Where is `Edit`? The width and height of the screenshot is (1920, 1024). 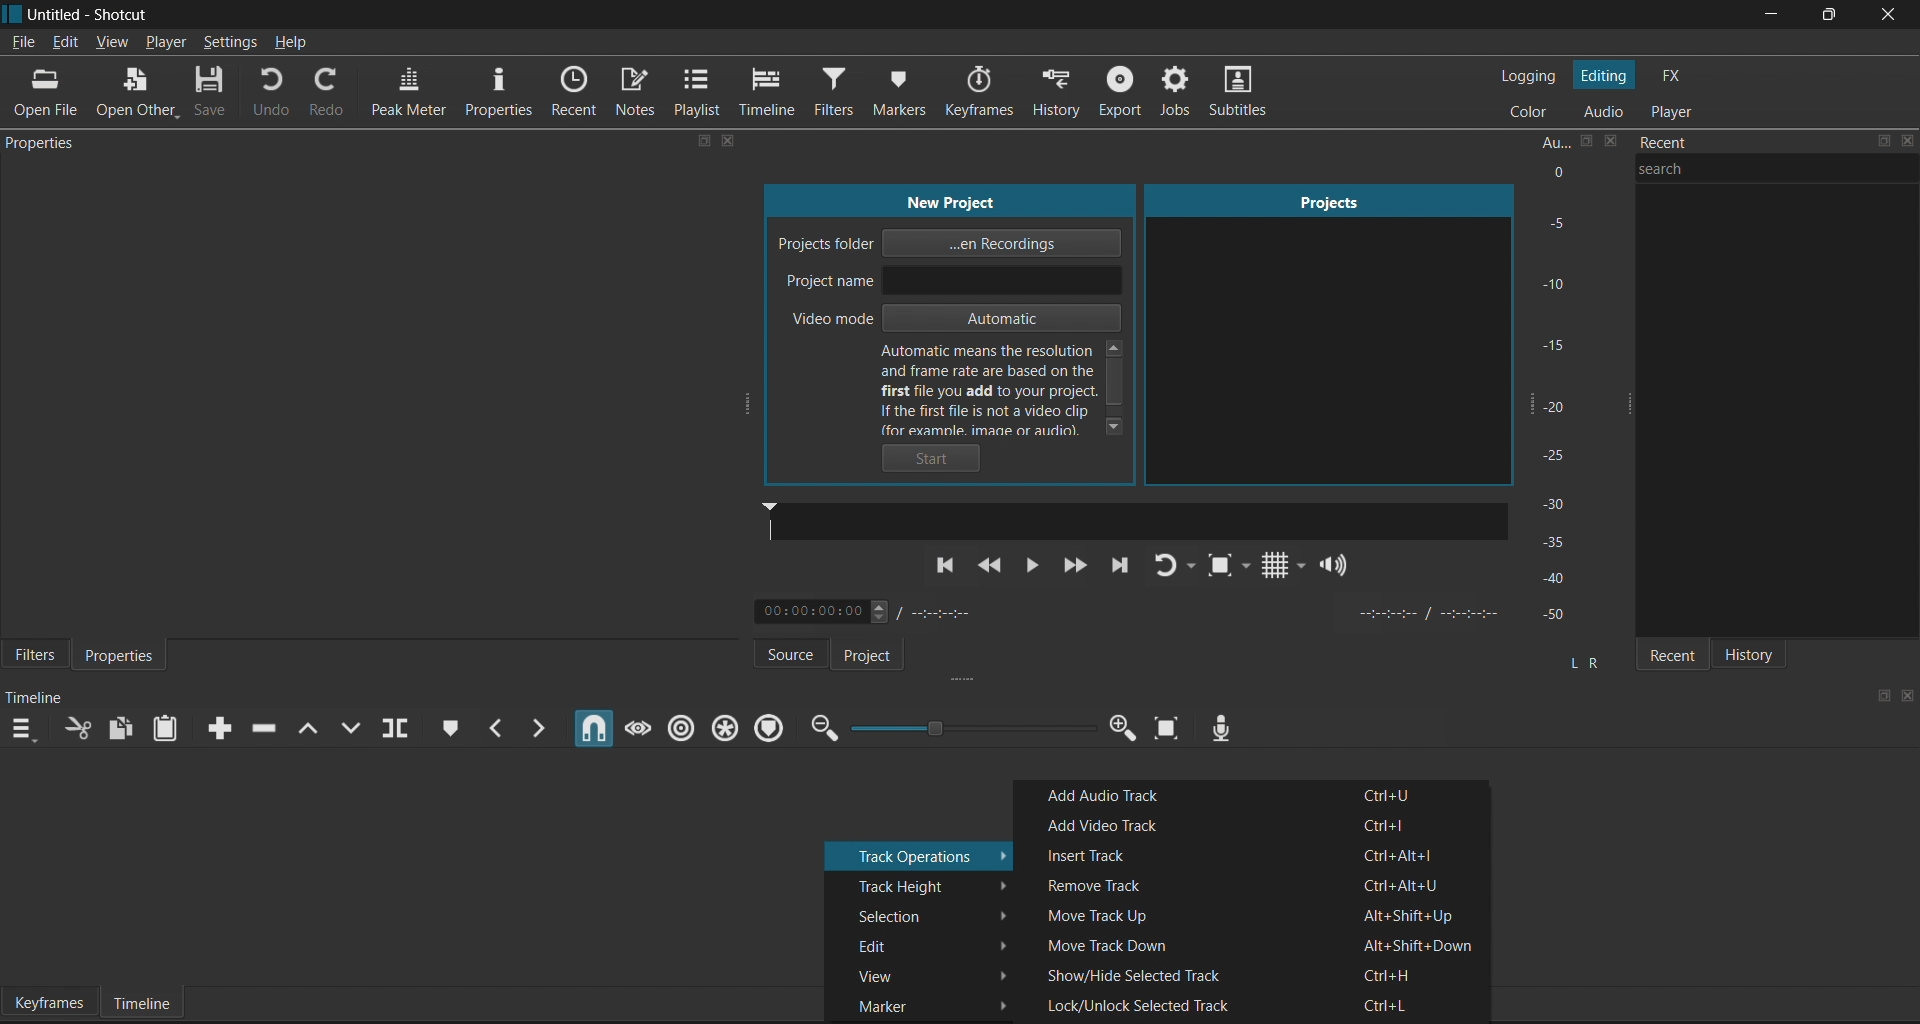 Edit is located at coordinates (926, 944).